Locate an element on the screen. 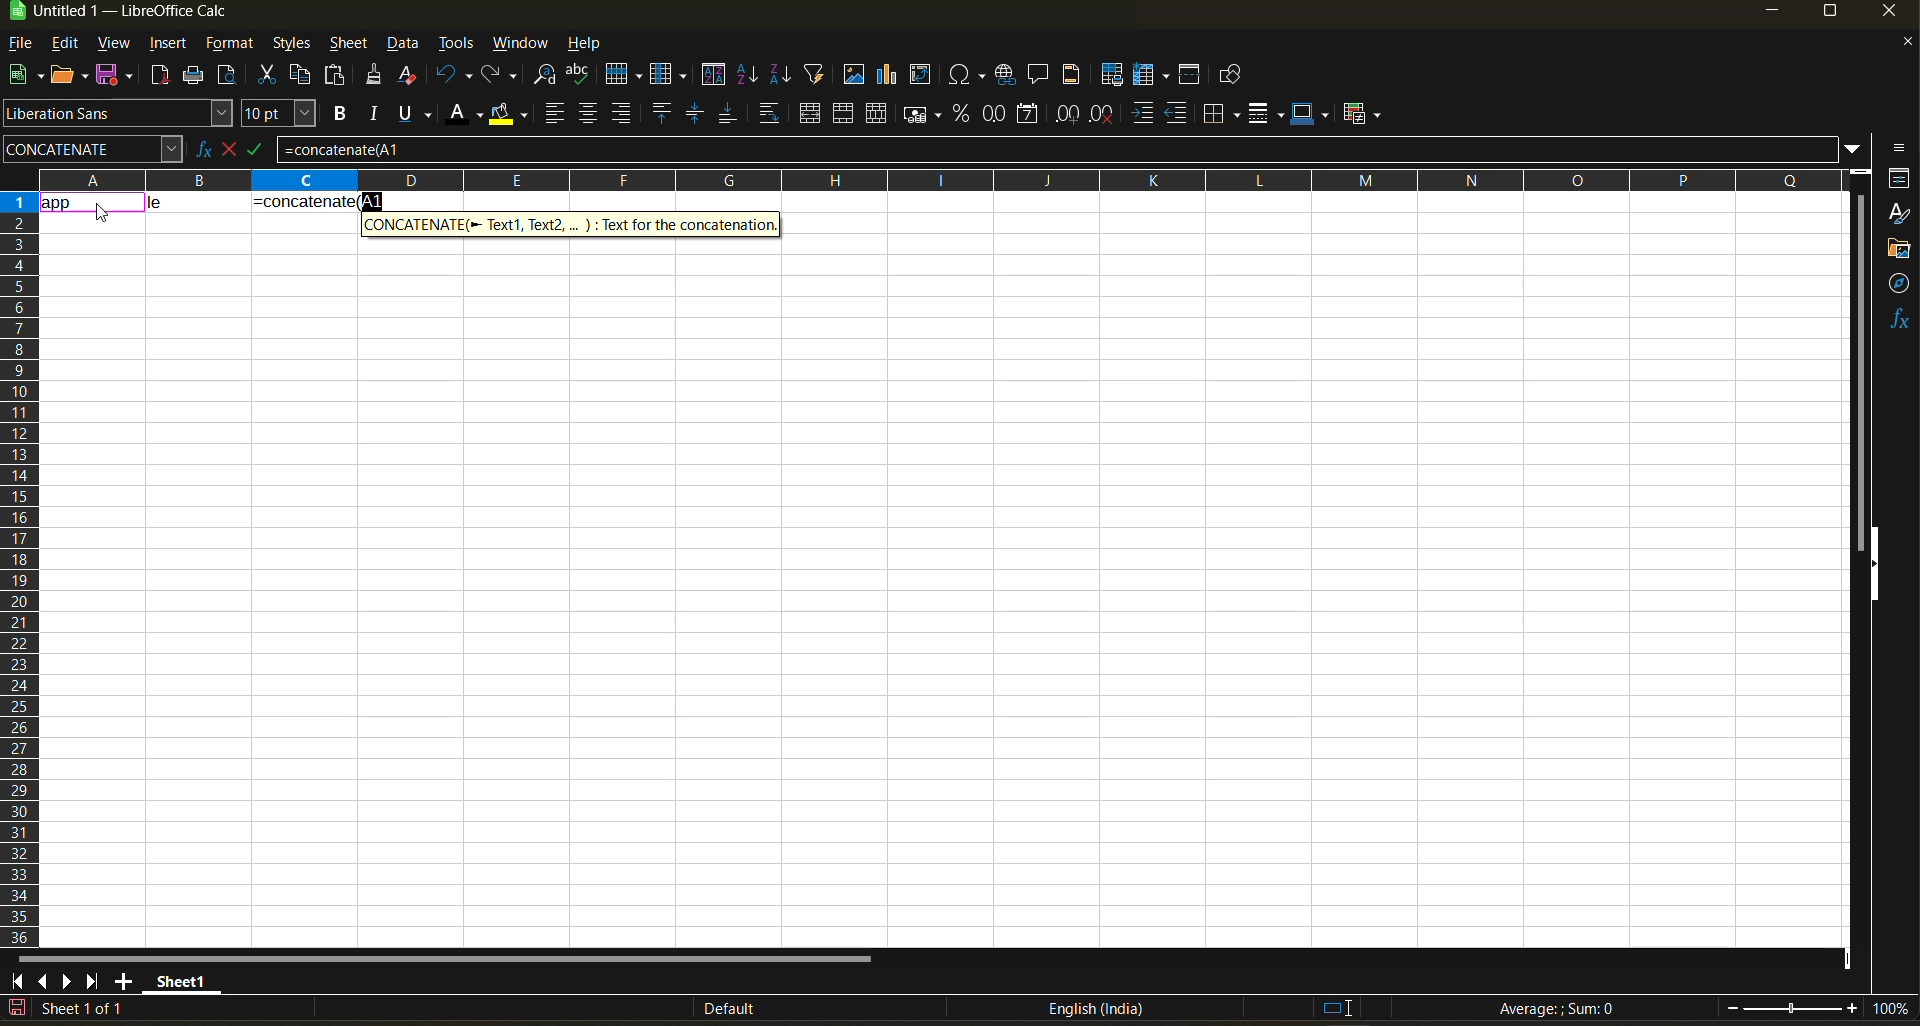 The image size is (1920, 1026). align top is located at coordinates (659, 113).